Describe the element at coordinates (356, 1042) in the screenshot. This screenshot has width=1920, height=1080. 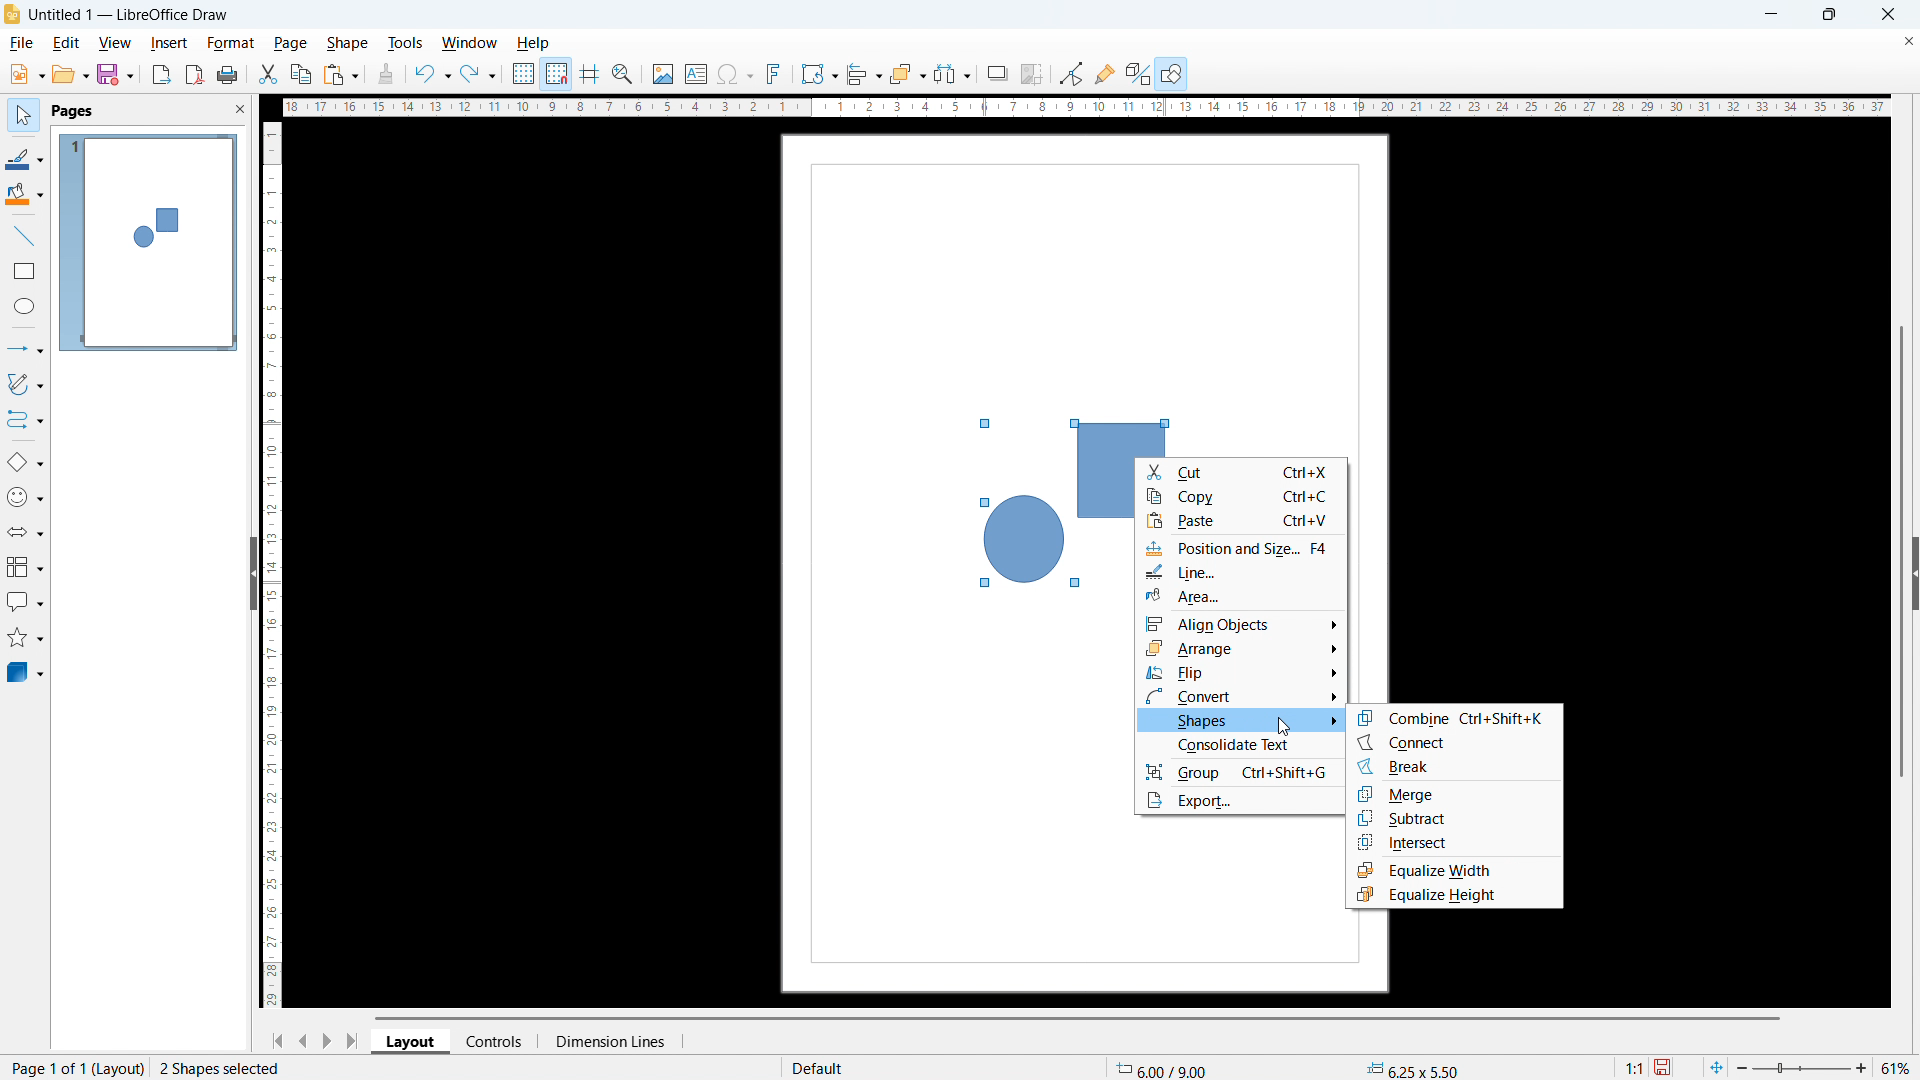
I see `go to last page` at that location.